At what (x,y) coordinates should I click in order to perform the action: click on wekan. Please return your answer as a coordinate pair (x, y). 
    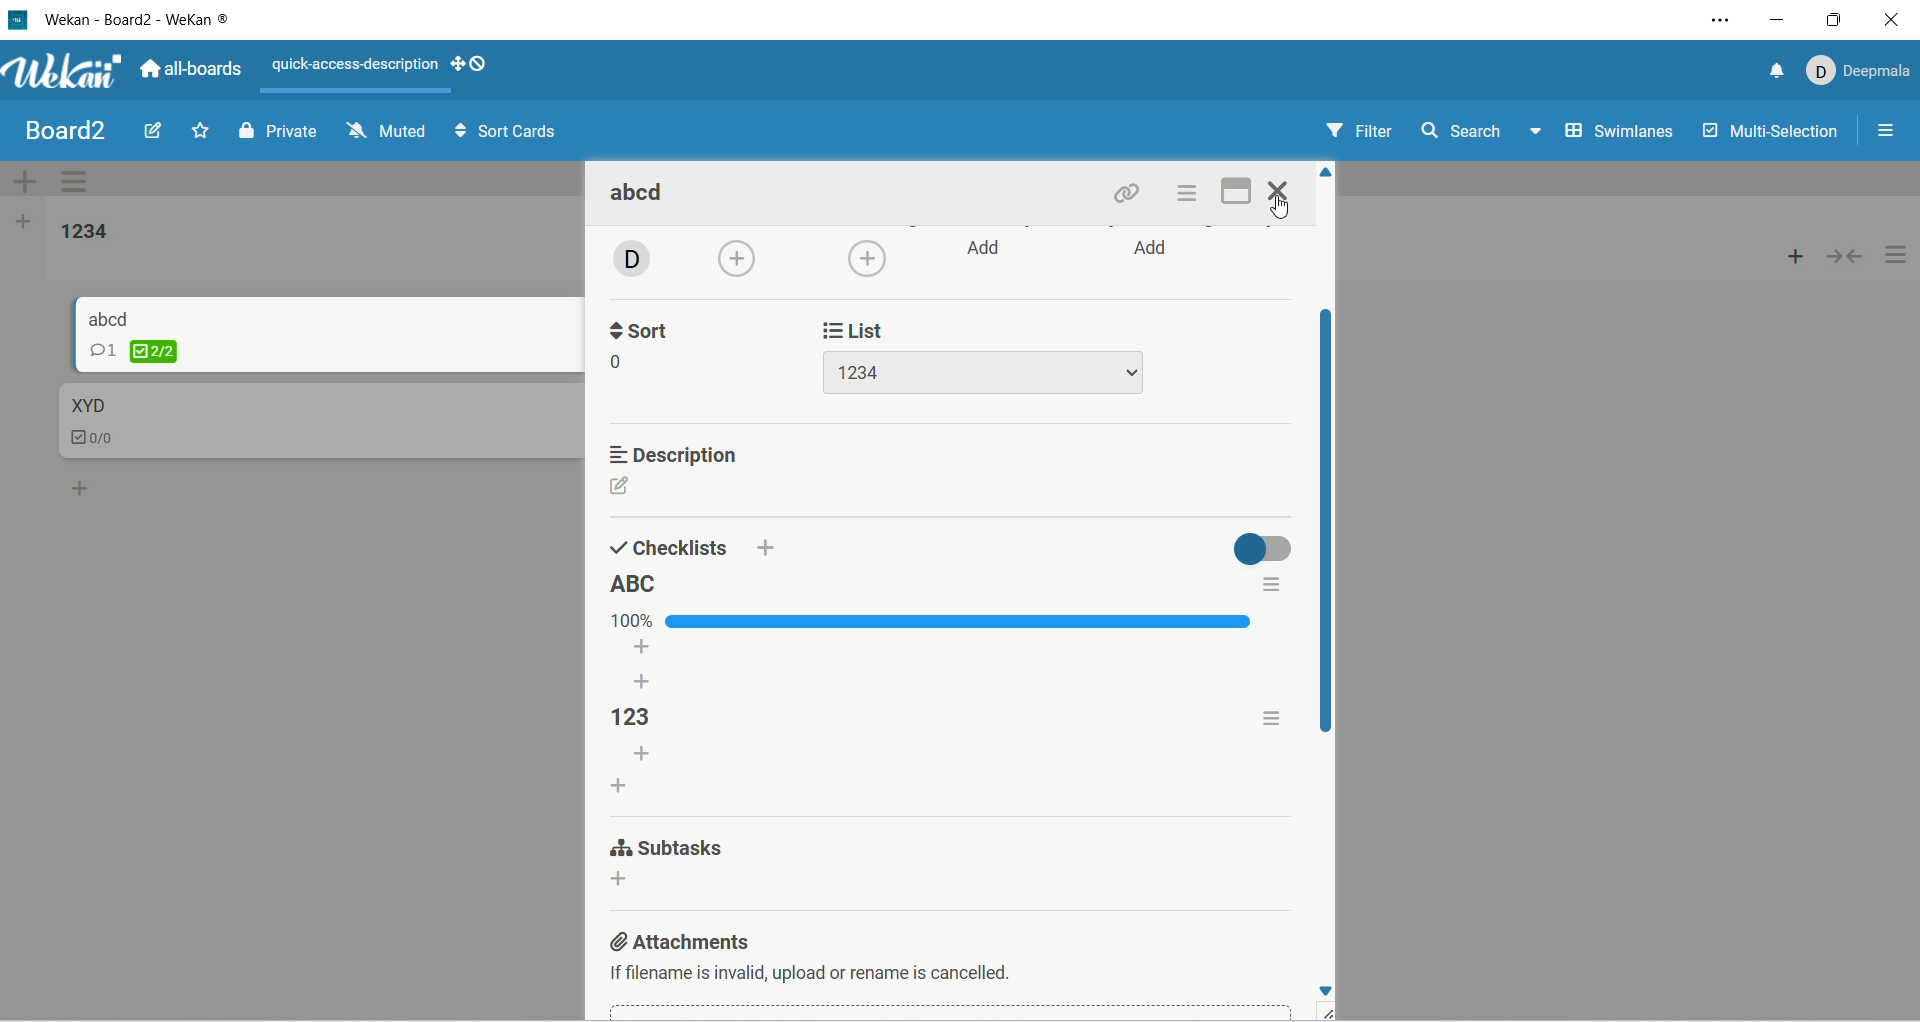
    Looking at the image, I should click on (62, 77).